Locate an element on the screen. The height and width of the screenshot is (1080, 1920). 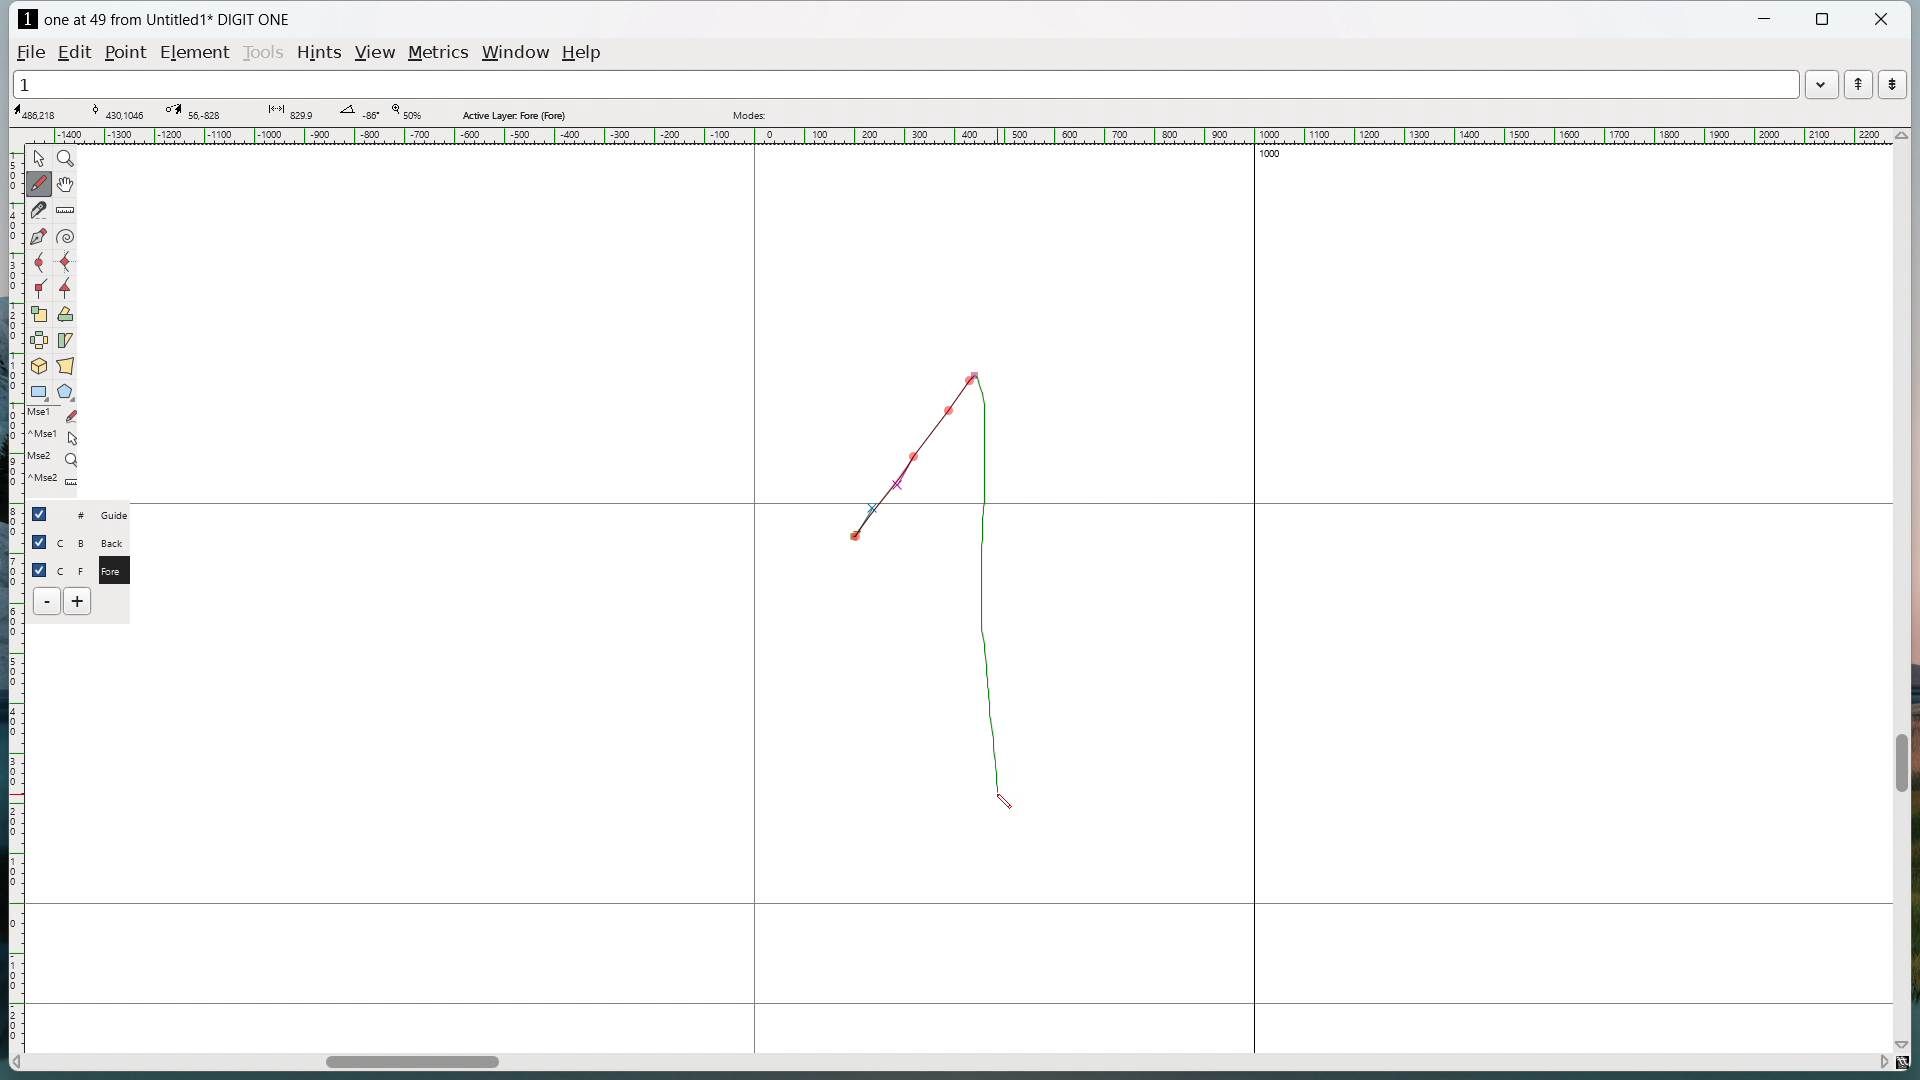
flip the selection is located at coordinates (40, 340).